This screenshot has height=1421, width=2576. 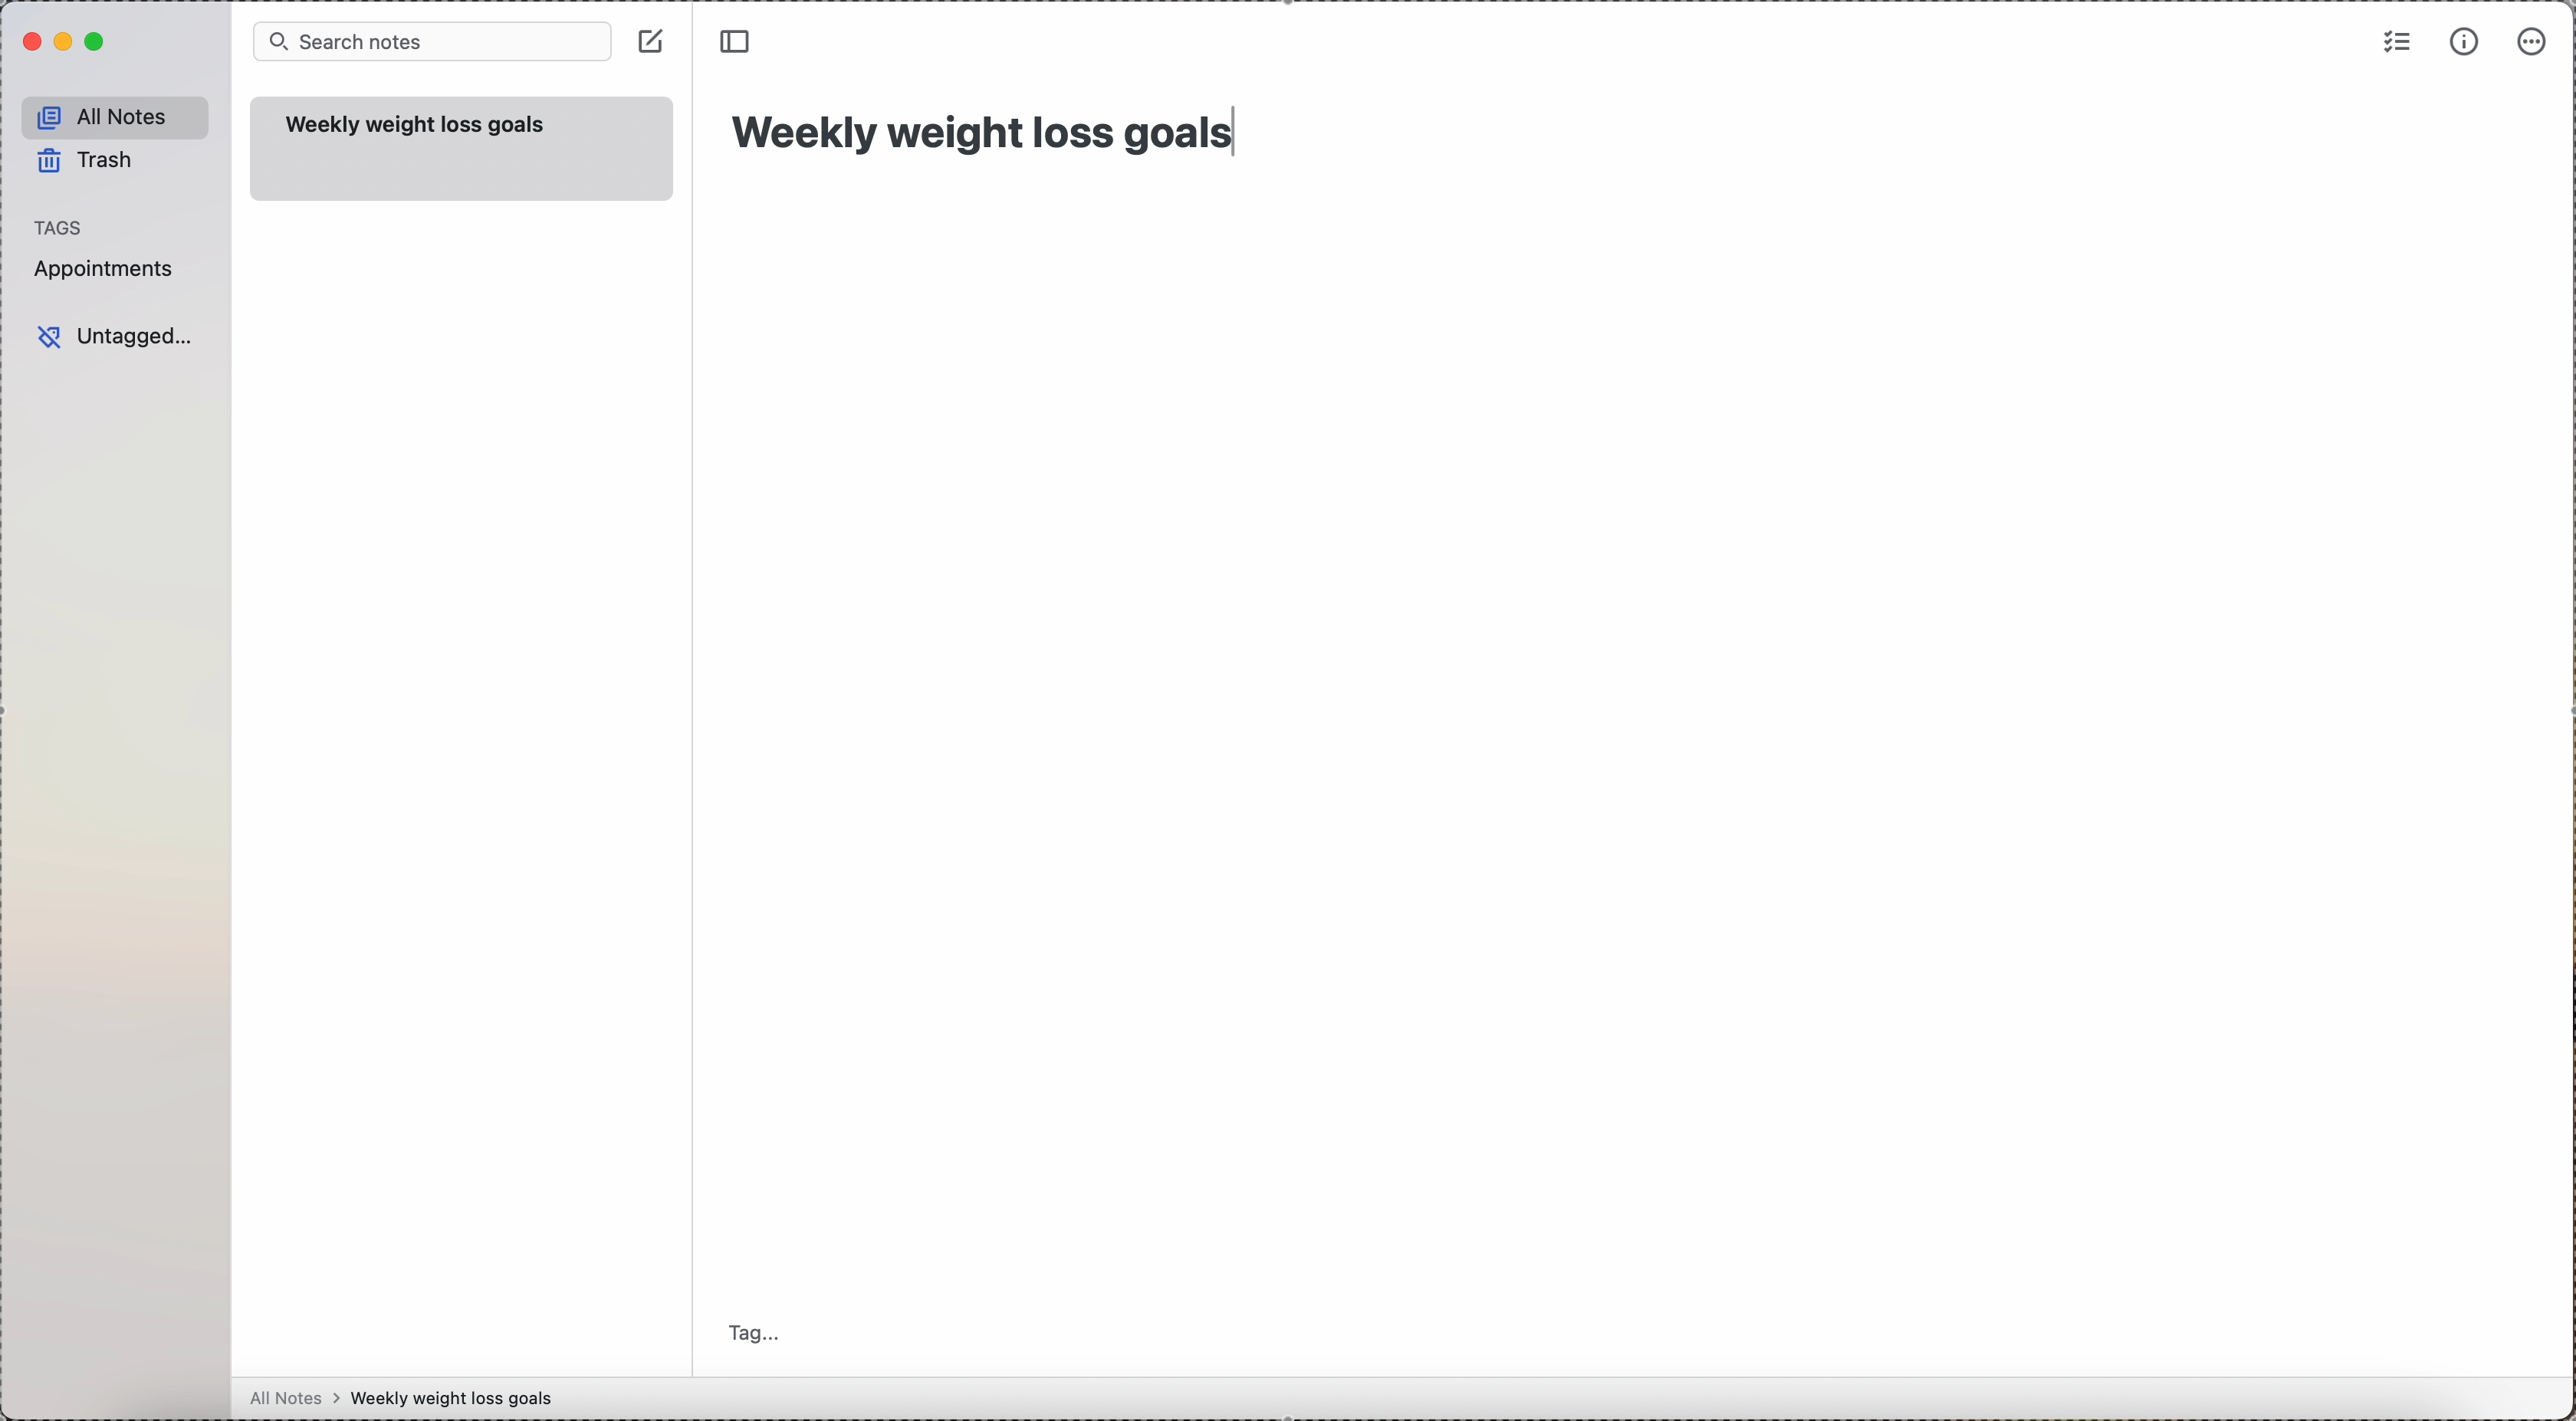 I want to click on trash, so click(x=85, y=160).